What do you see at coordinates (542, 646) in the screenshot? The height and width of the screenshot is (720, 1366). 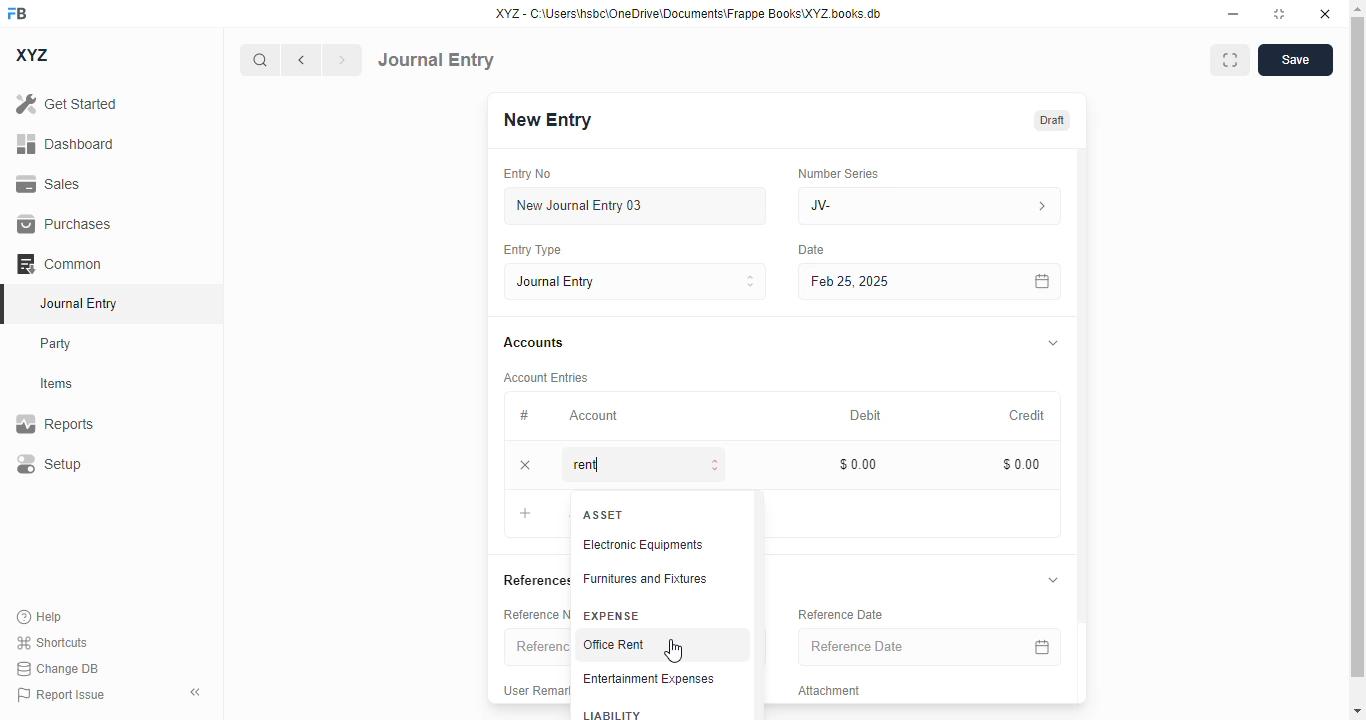 I see `reference number` at bounding box center [542, 646].